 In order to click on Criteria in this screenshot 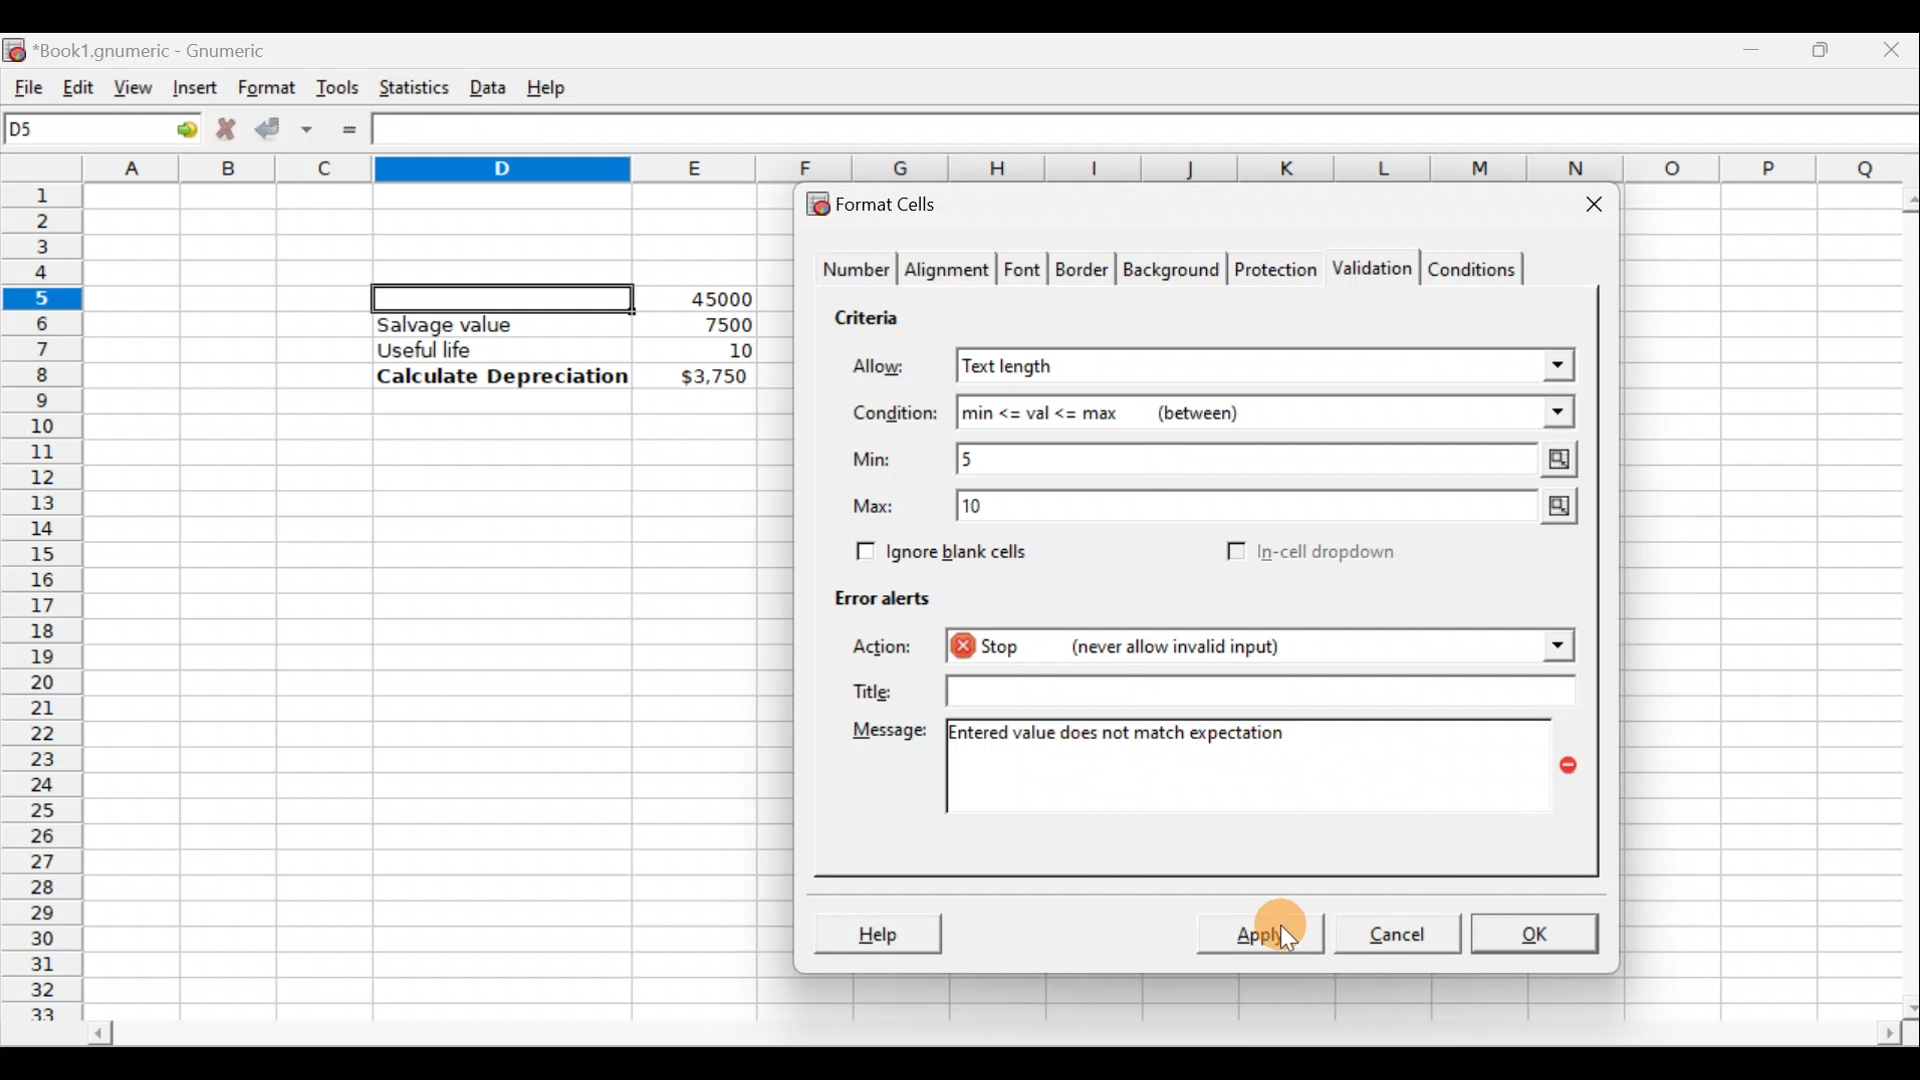, I will do `click(874, 314)`.